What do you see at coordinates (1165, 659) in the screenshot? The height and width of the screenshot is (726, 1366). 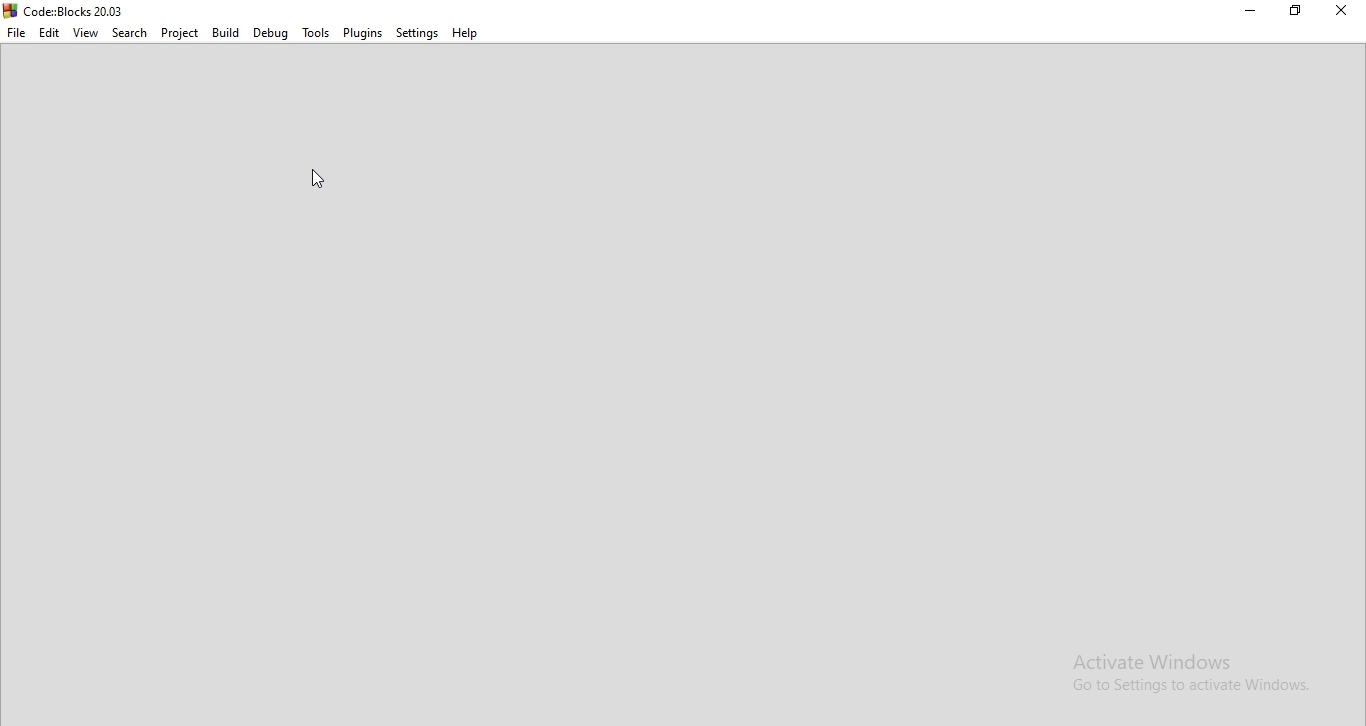 I see `Activate Windows` at bounding box center [1165, 659].